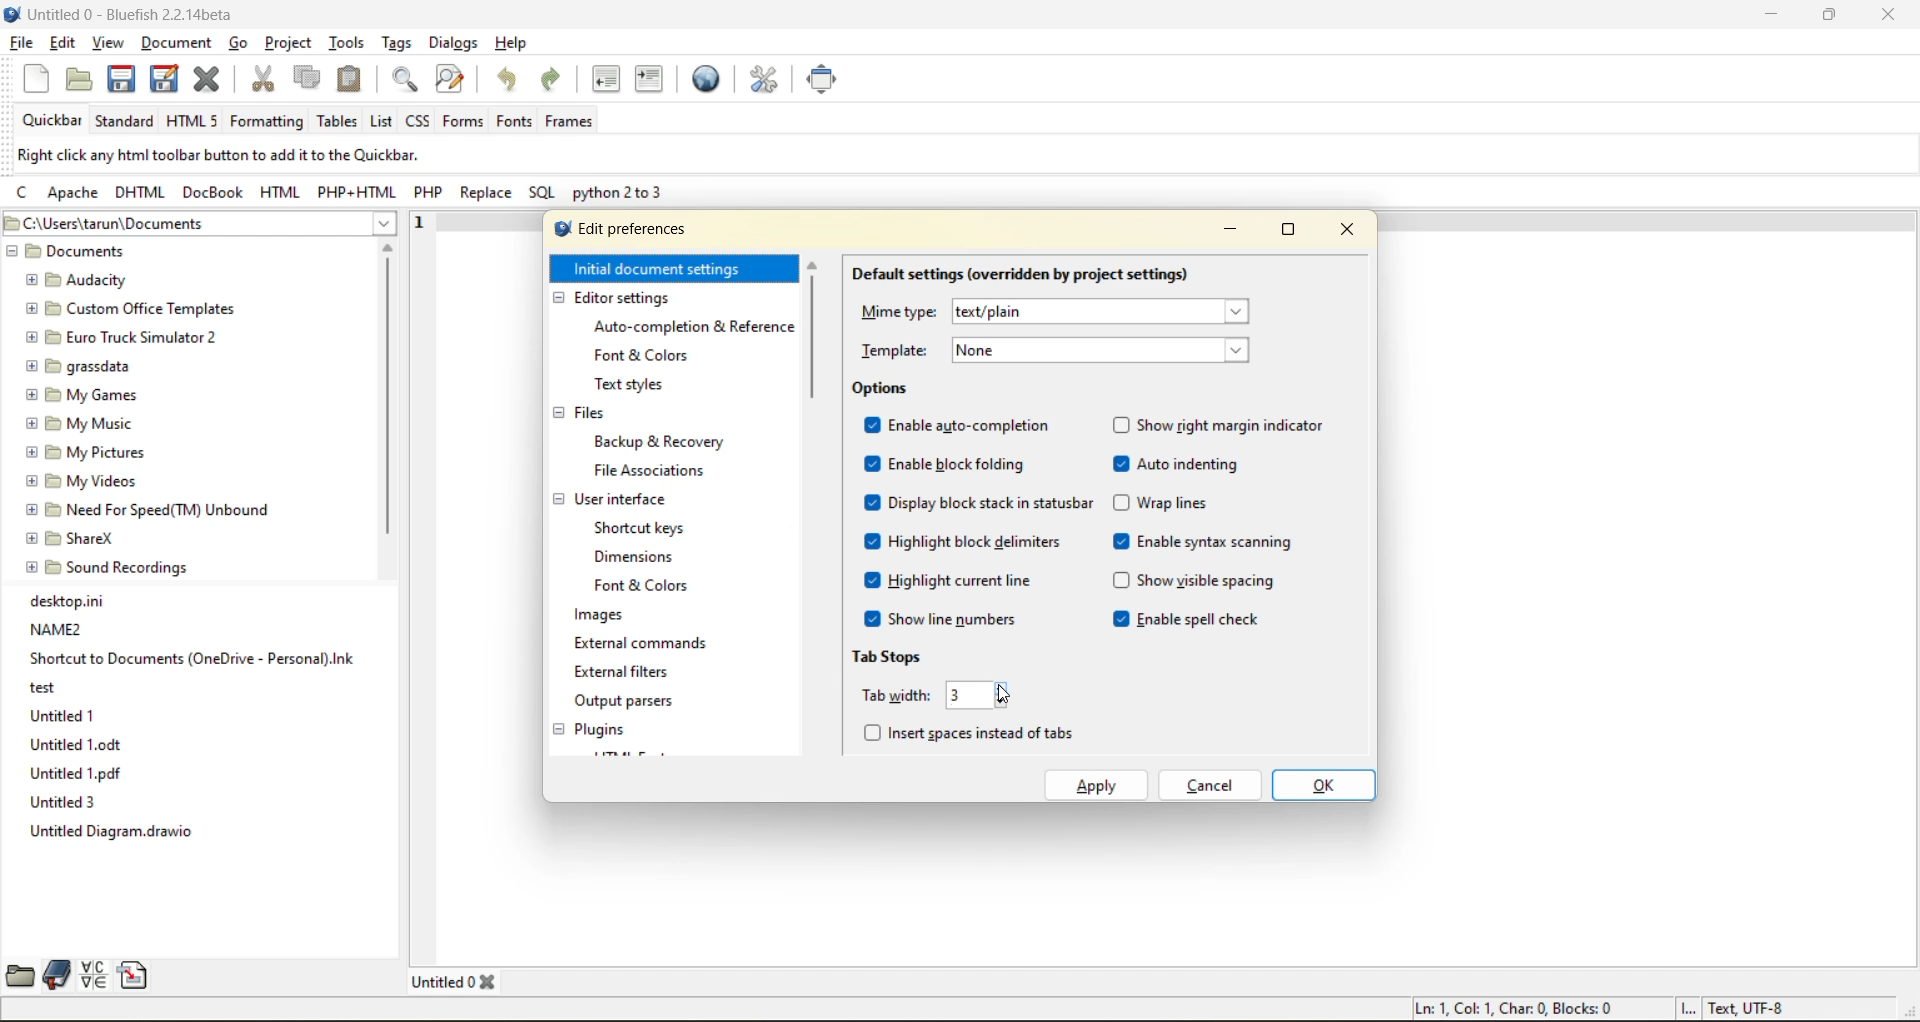 The height and width of the screenshot is (1022, 1920). Describe the element at coordinates (1005, 698) in the screenshot. I see `cursor` at that location.